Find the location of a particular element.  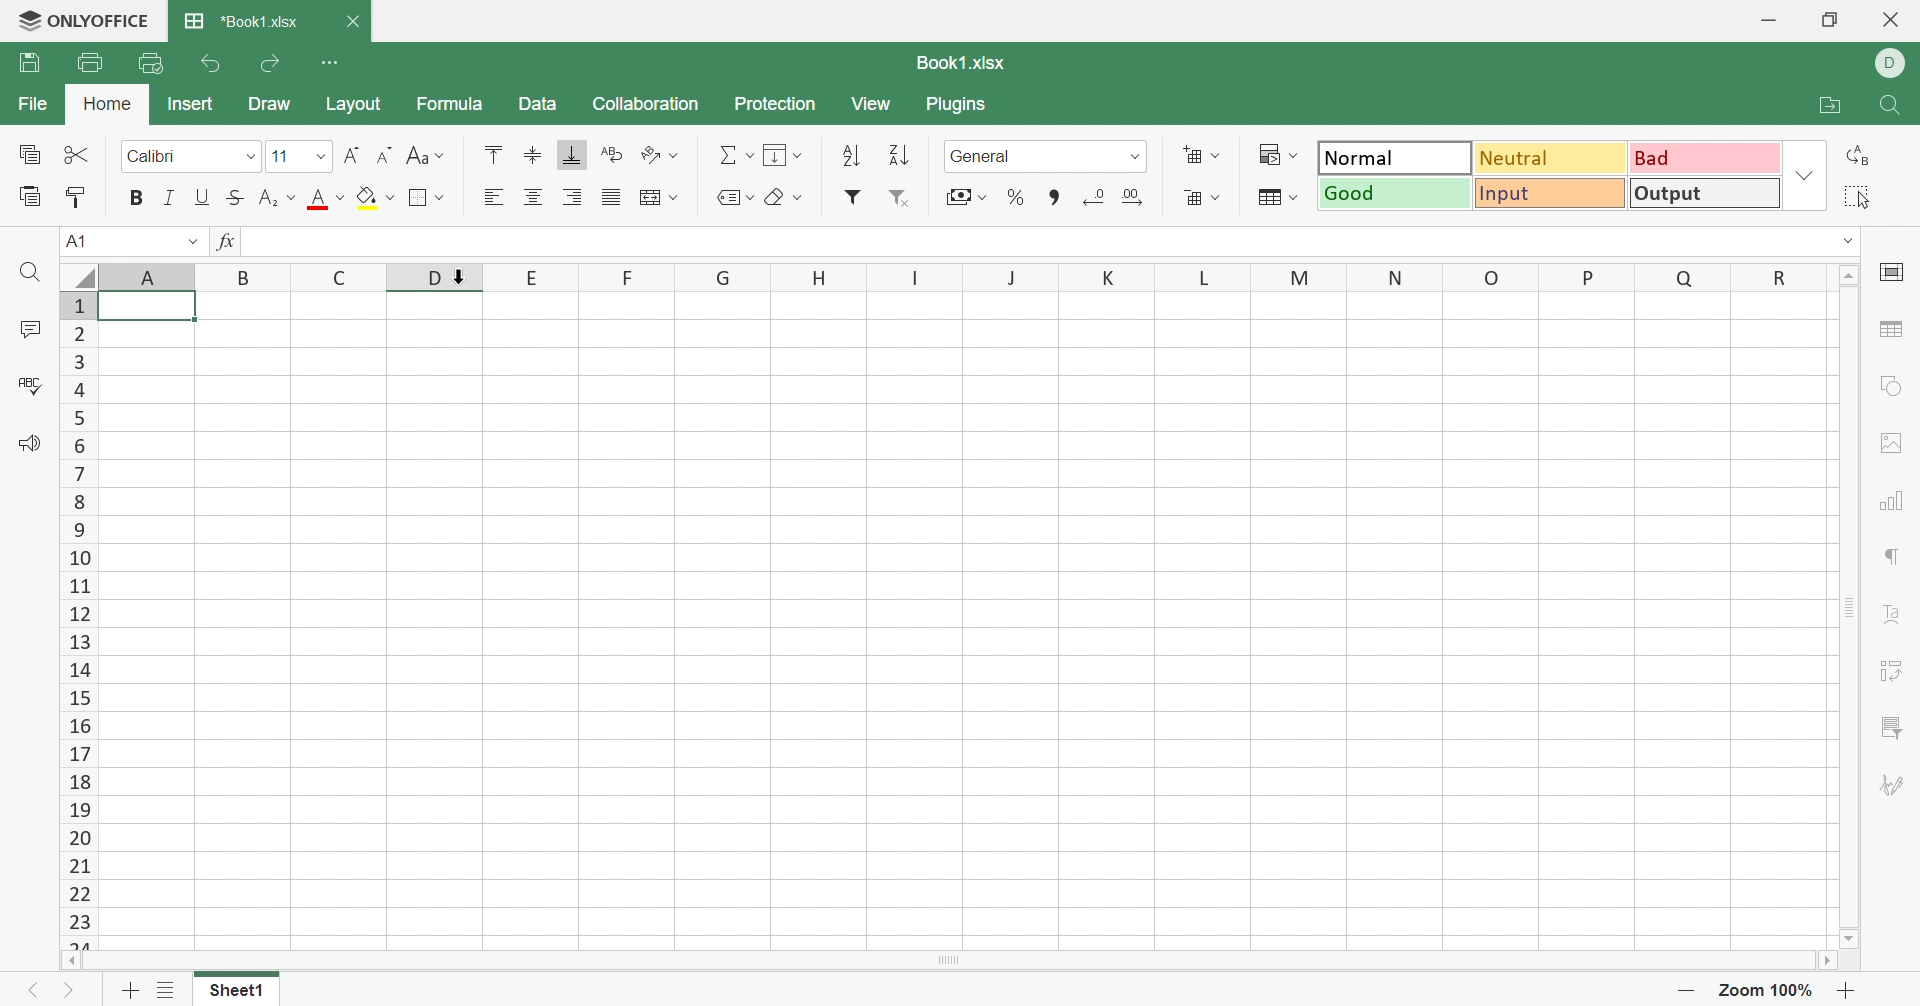

close is located at coordinates (354, 24).